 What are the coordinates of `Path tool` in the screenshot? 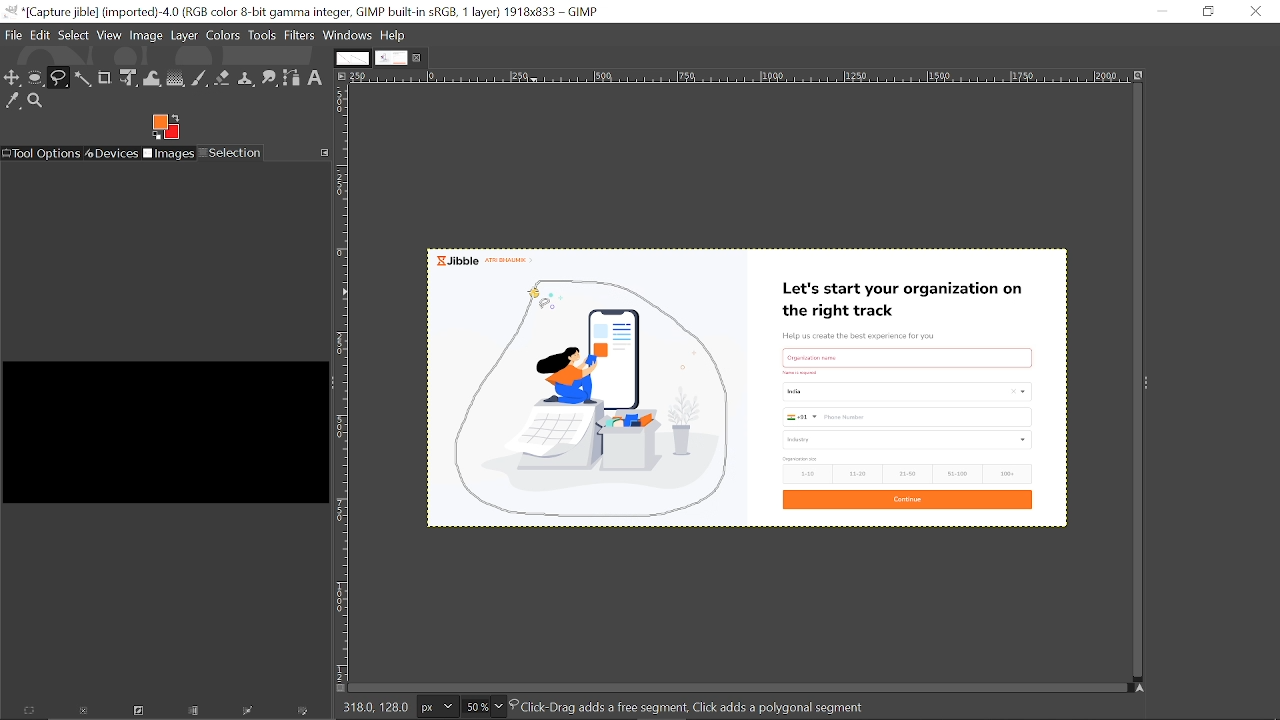 It's located at (293, 78).